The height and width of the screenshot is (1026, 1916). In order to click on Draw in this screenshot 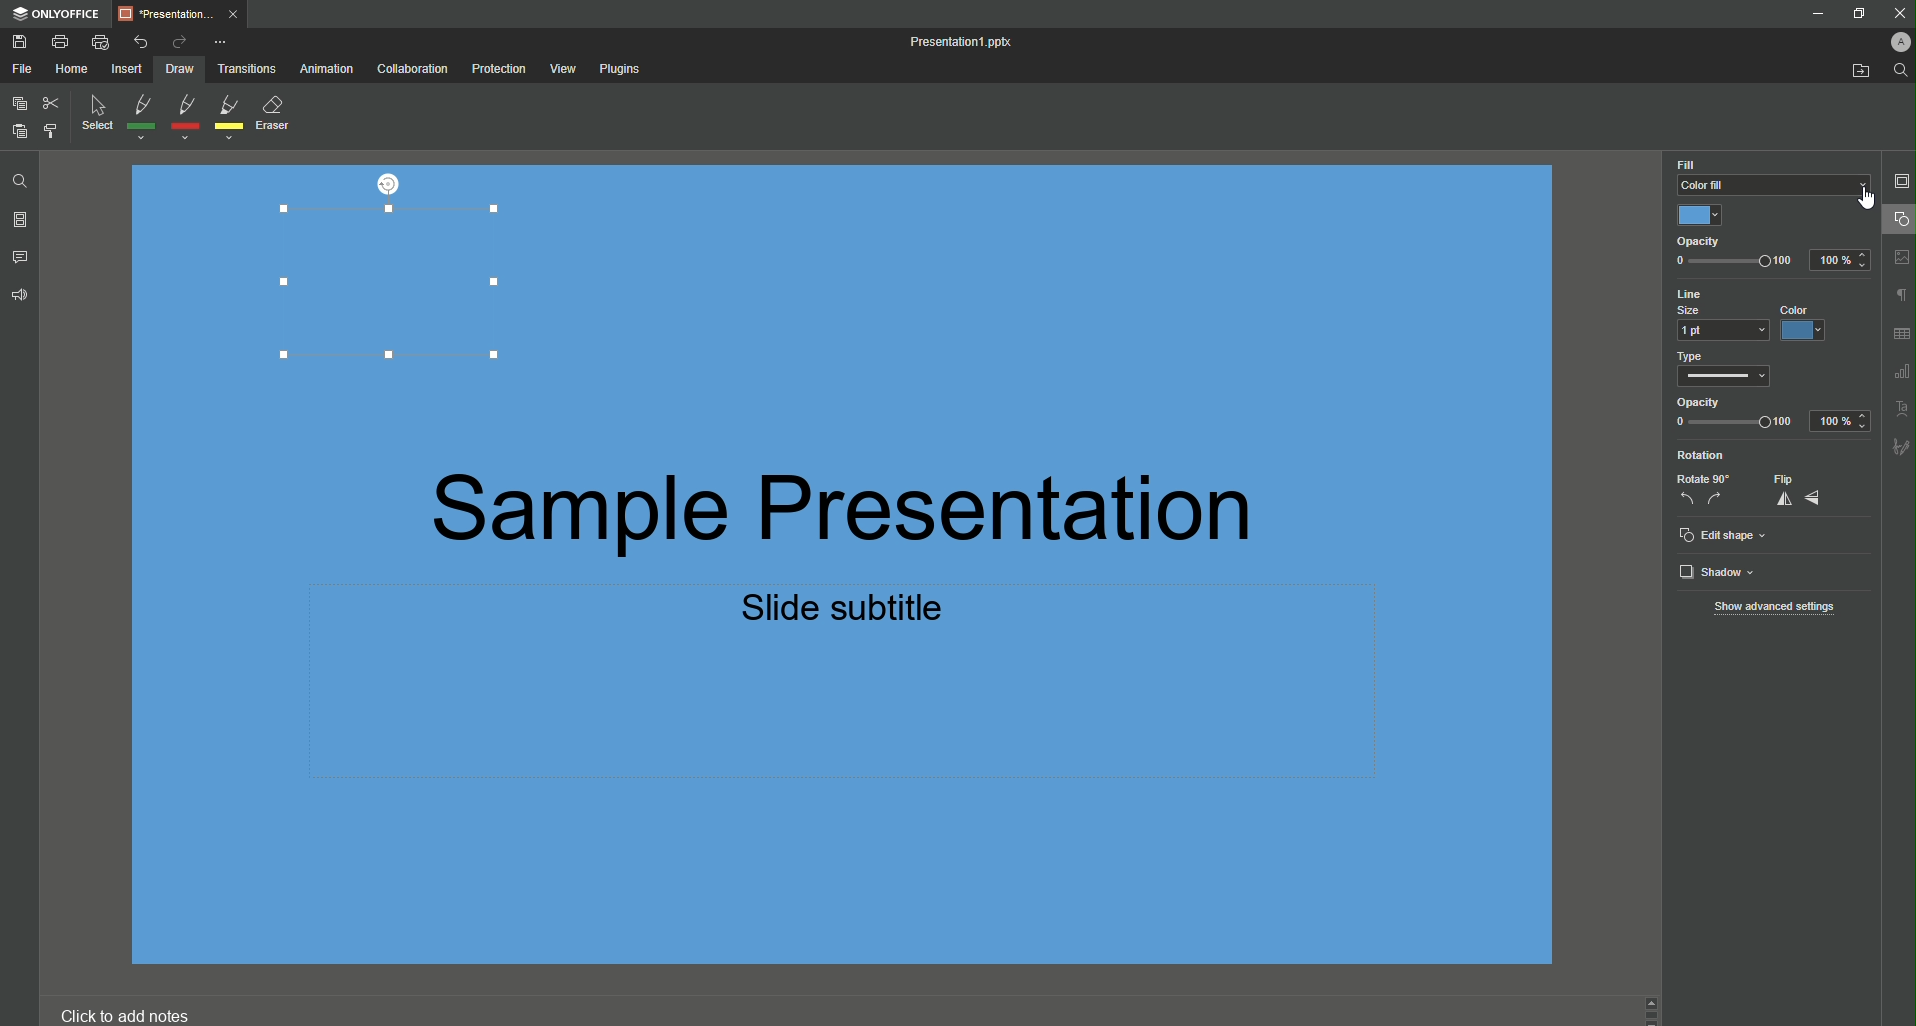, I will do `click(179, 71)`.